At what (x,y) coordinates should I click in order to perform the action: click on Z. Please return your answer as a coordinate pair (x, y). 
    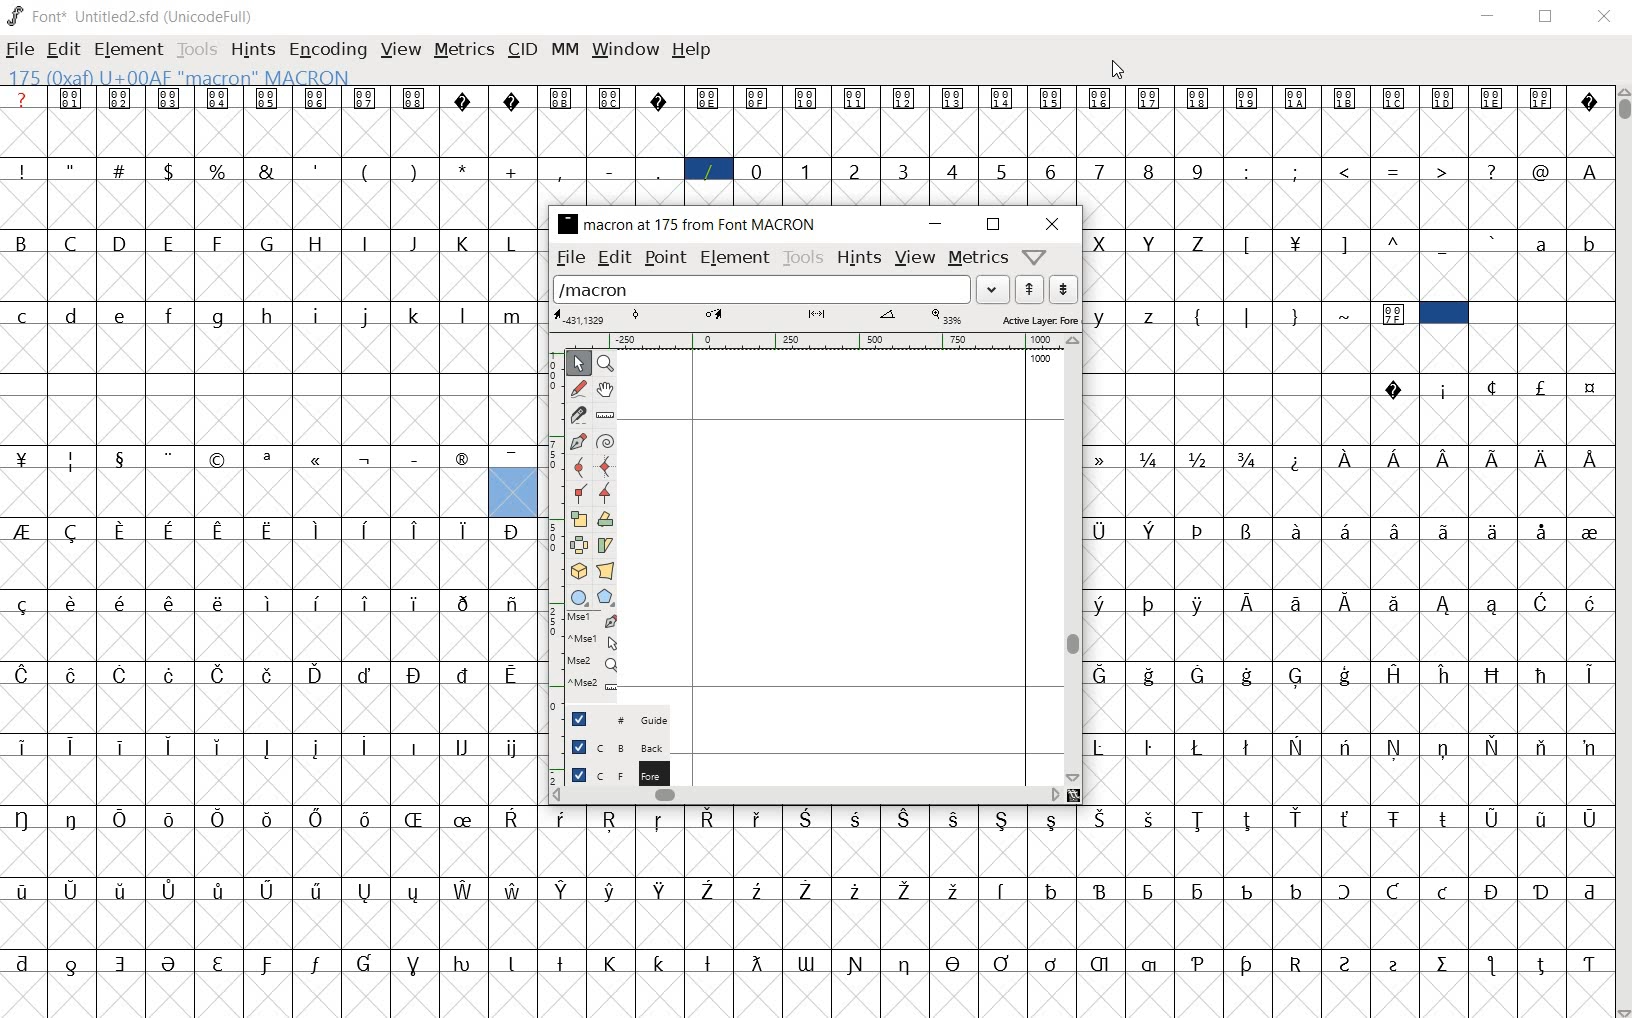
    Looking at the image, I should click on (1200, 242).